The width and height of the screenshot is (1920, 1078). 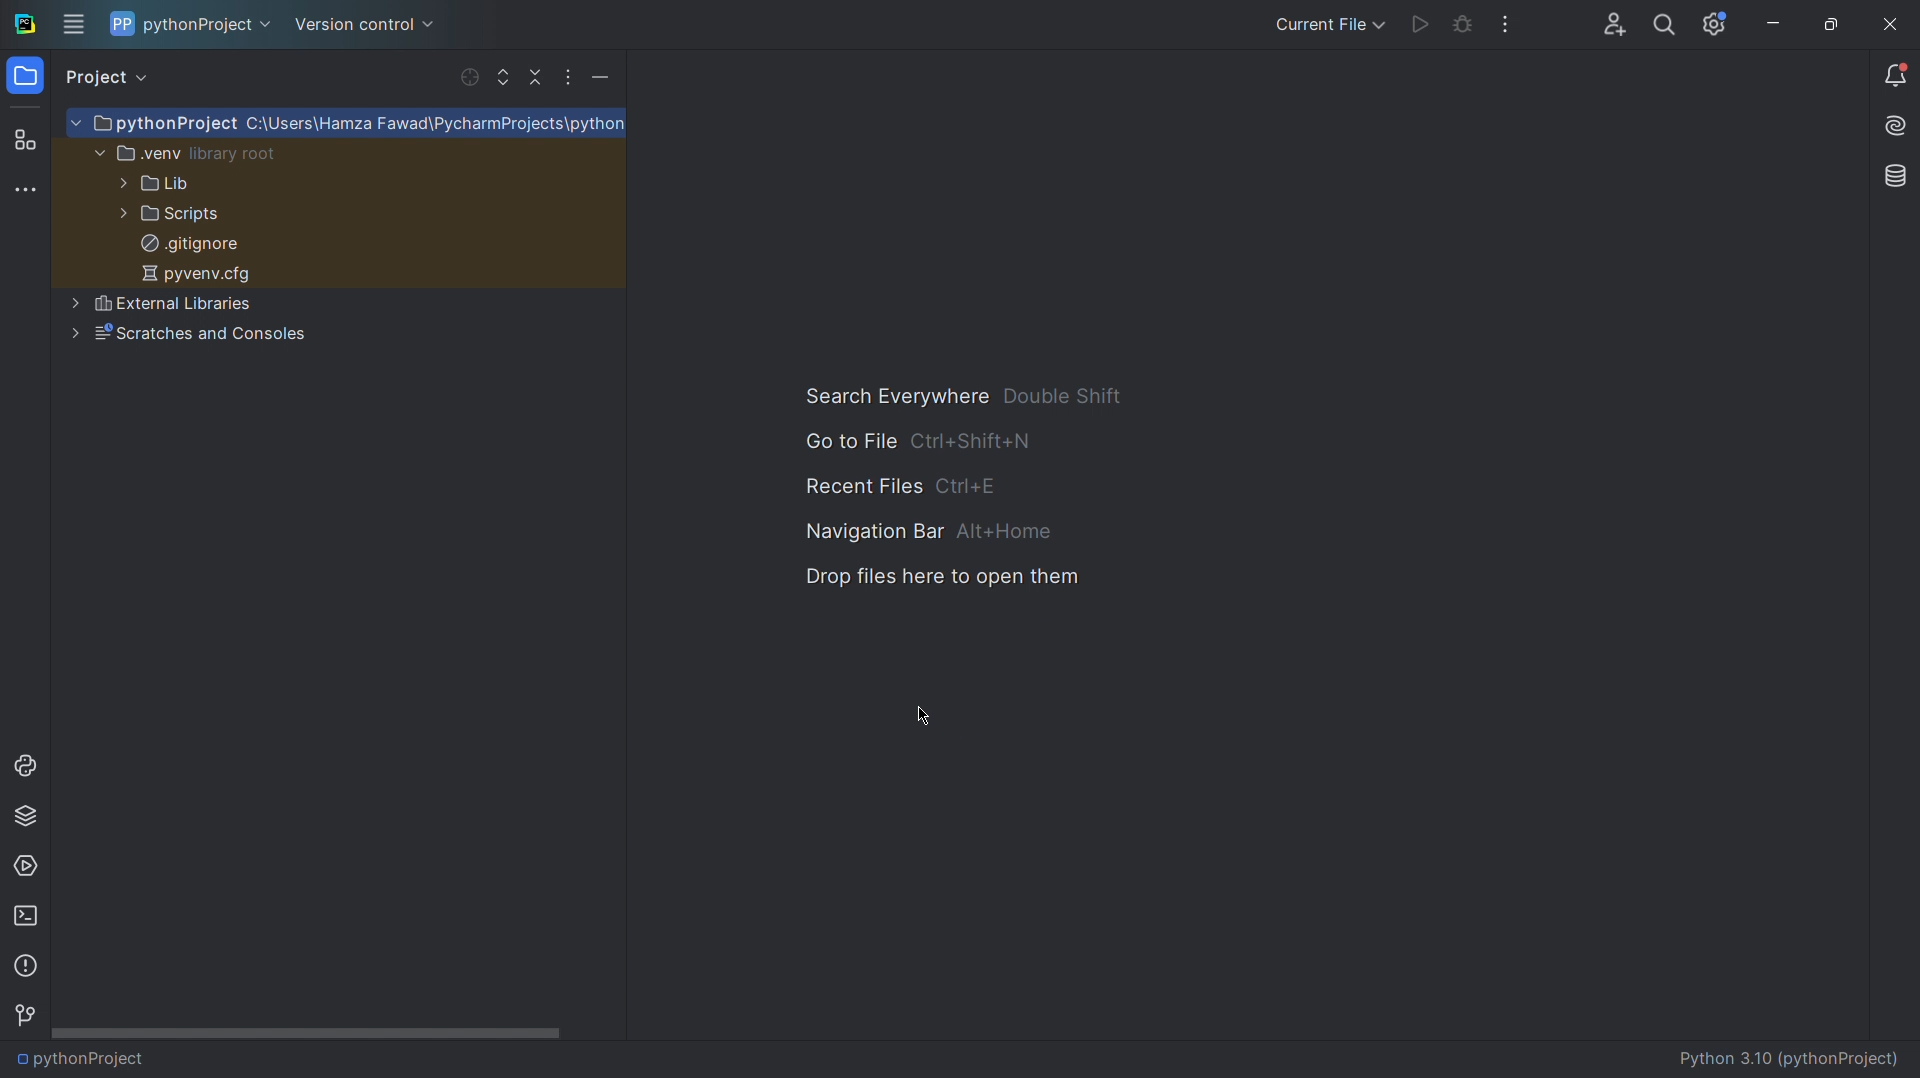 I want to click on Scrathes and console, so click(x=188, y=336).